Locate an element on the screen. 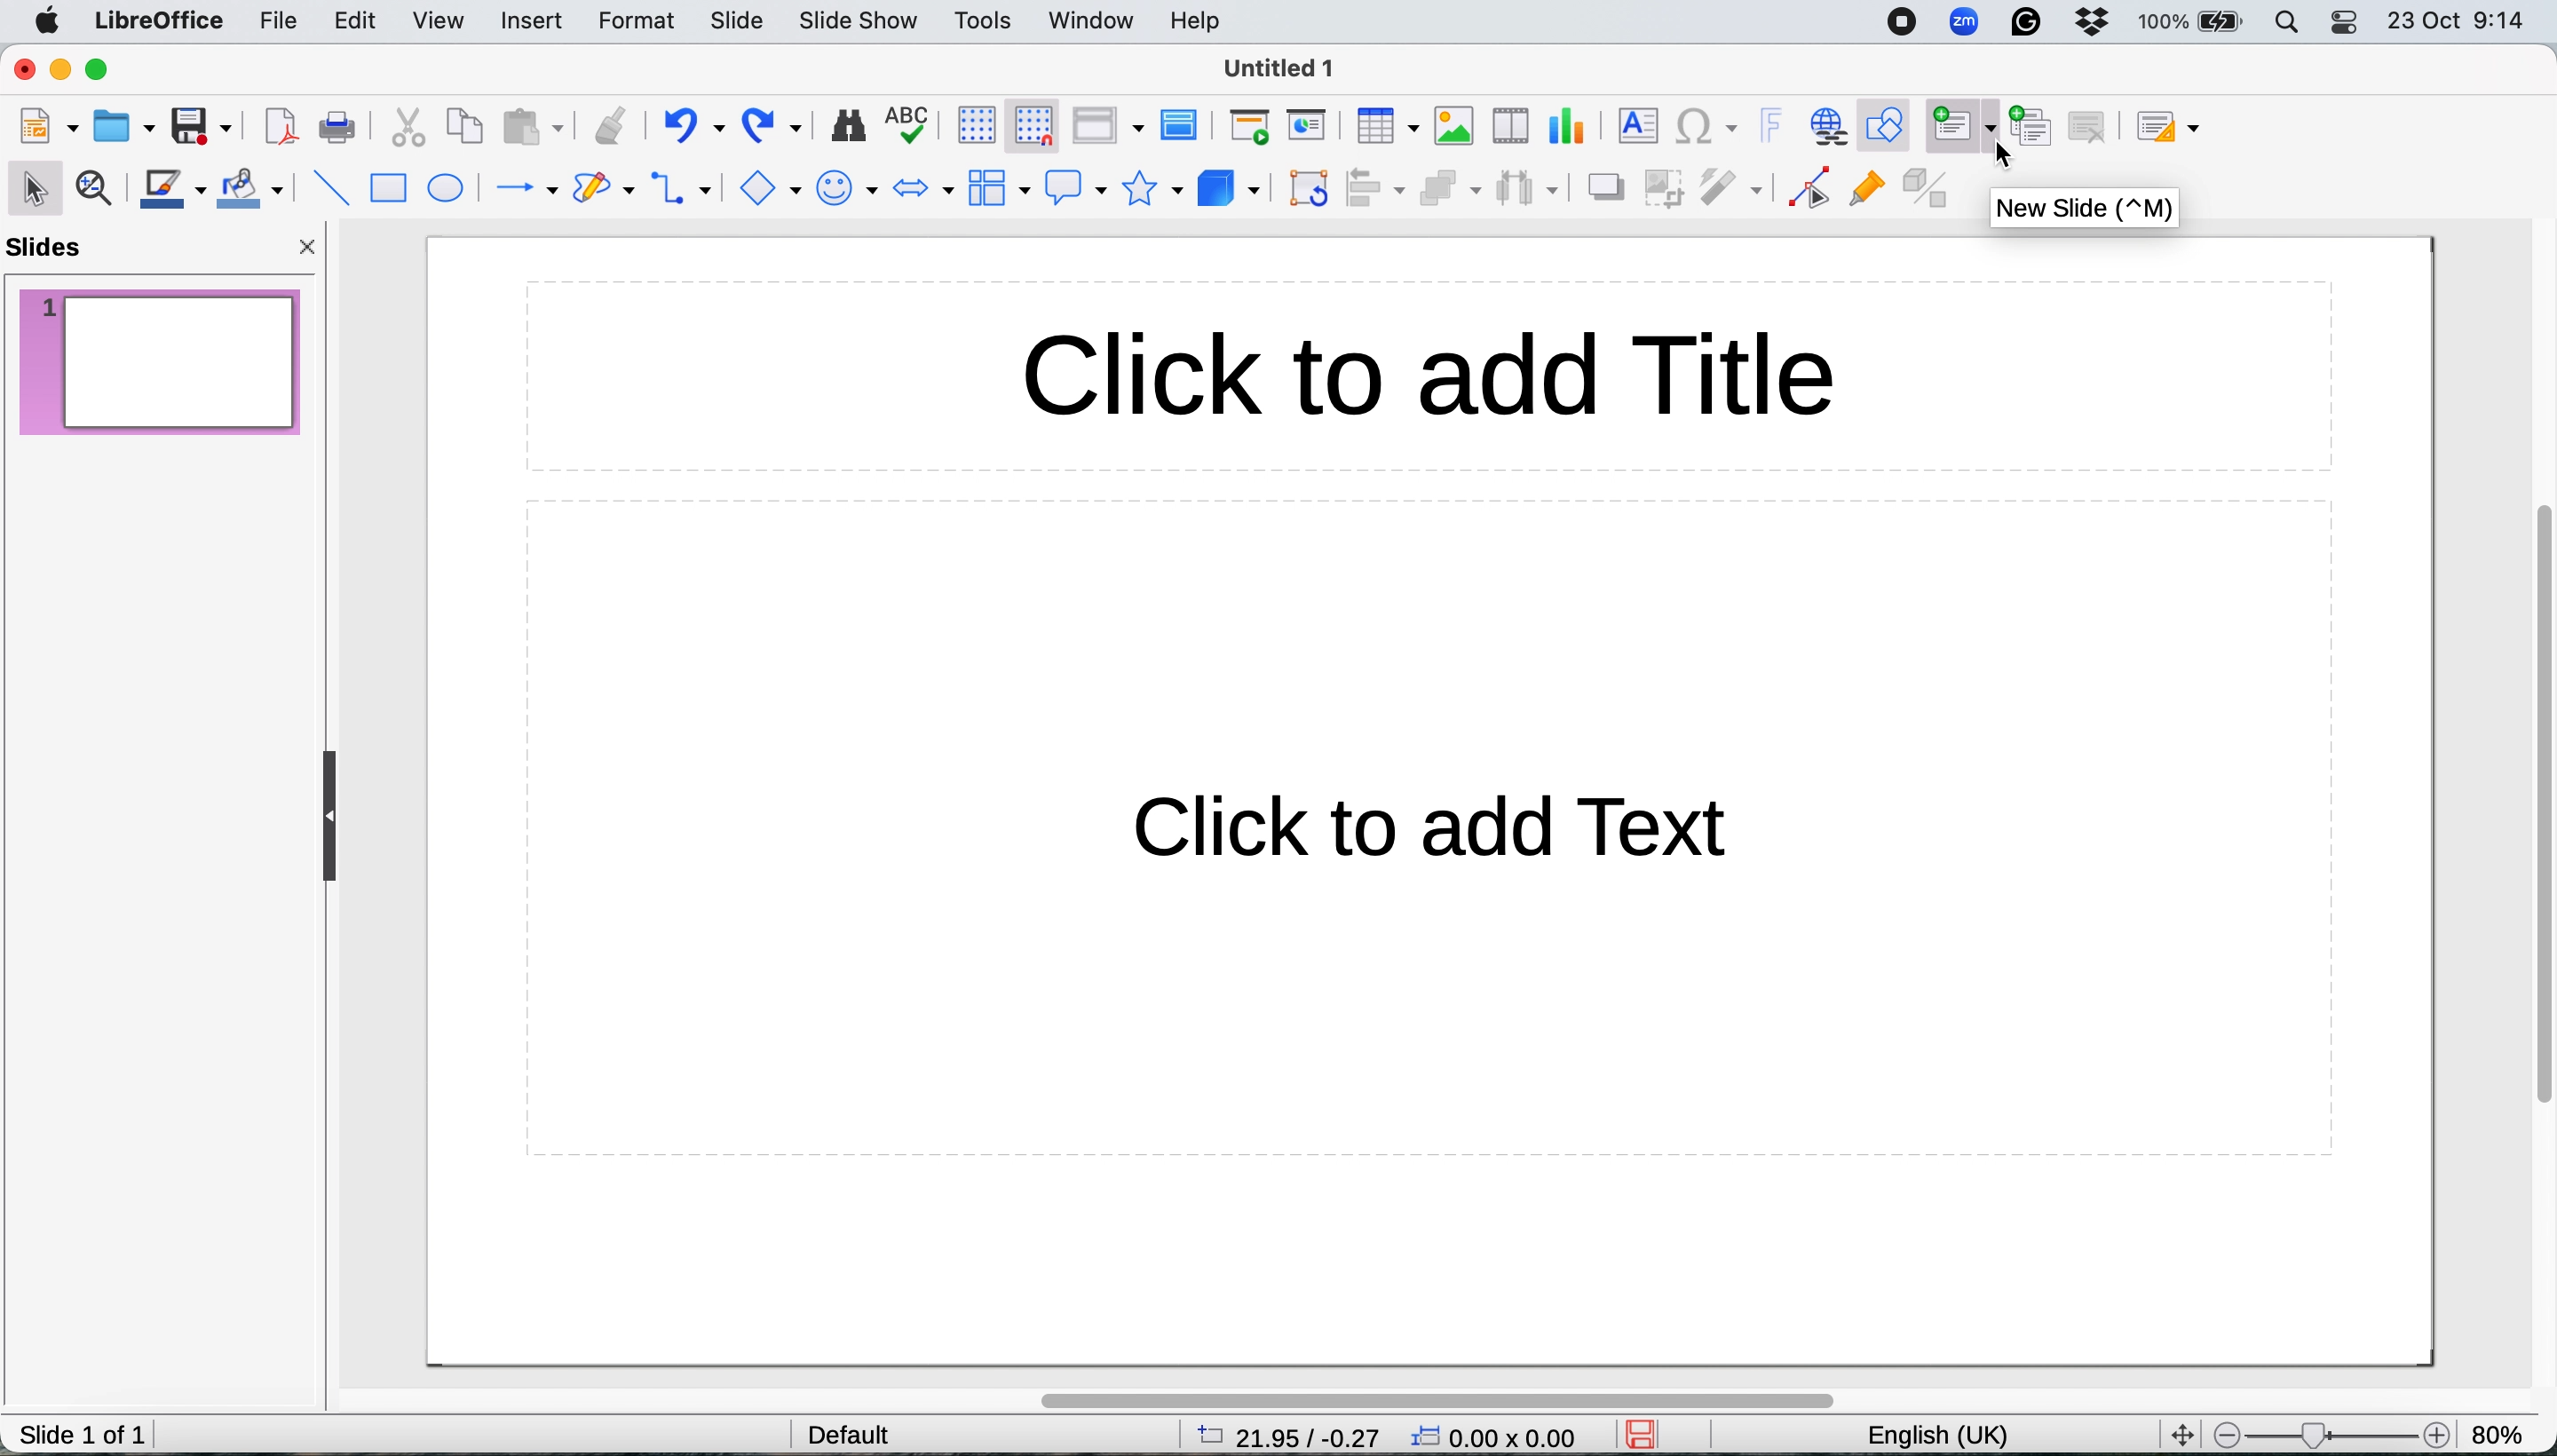 The width and height of the screenshot is (2557, 1456). select three objects to distribute is located at coordinates (1527, 188).